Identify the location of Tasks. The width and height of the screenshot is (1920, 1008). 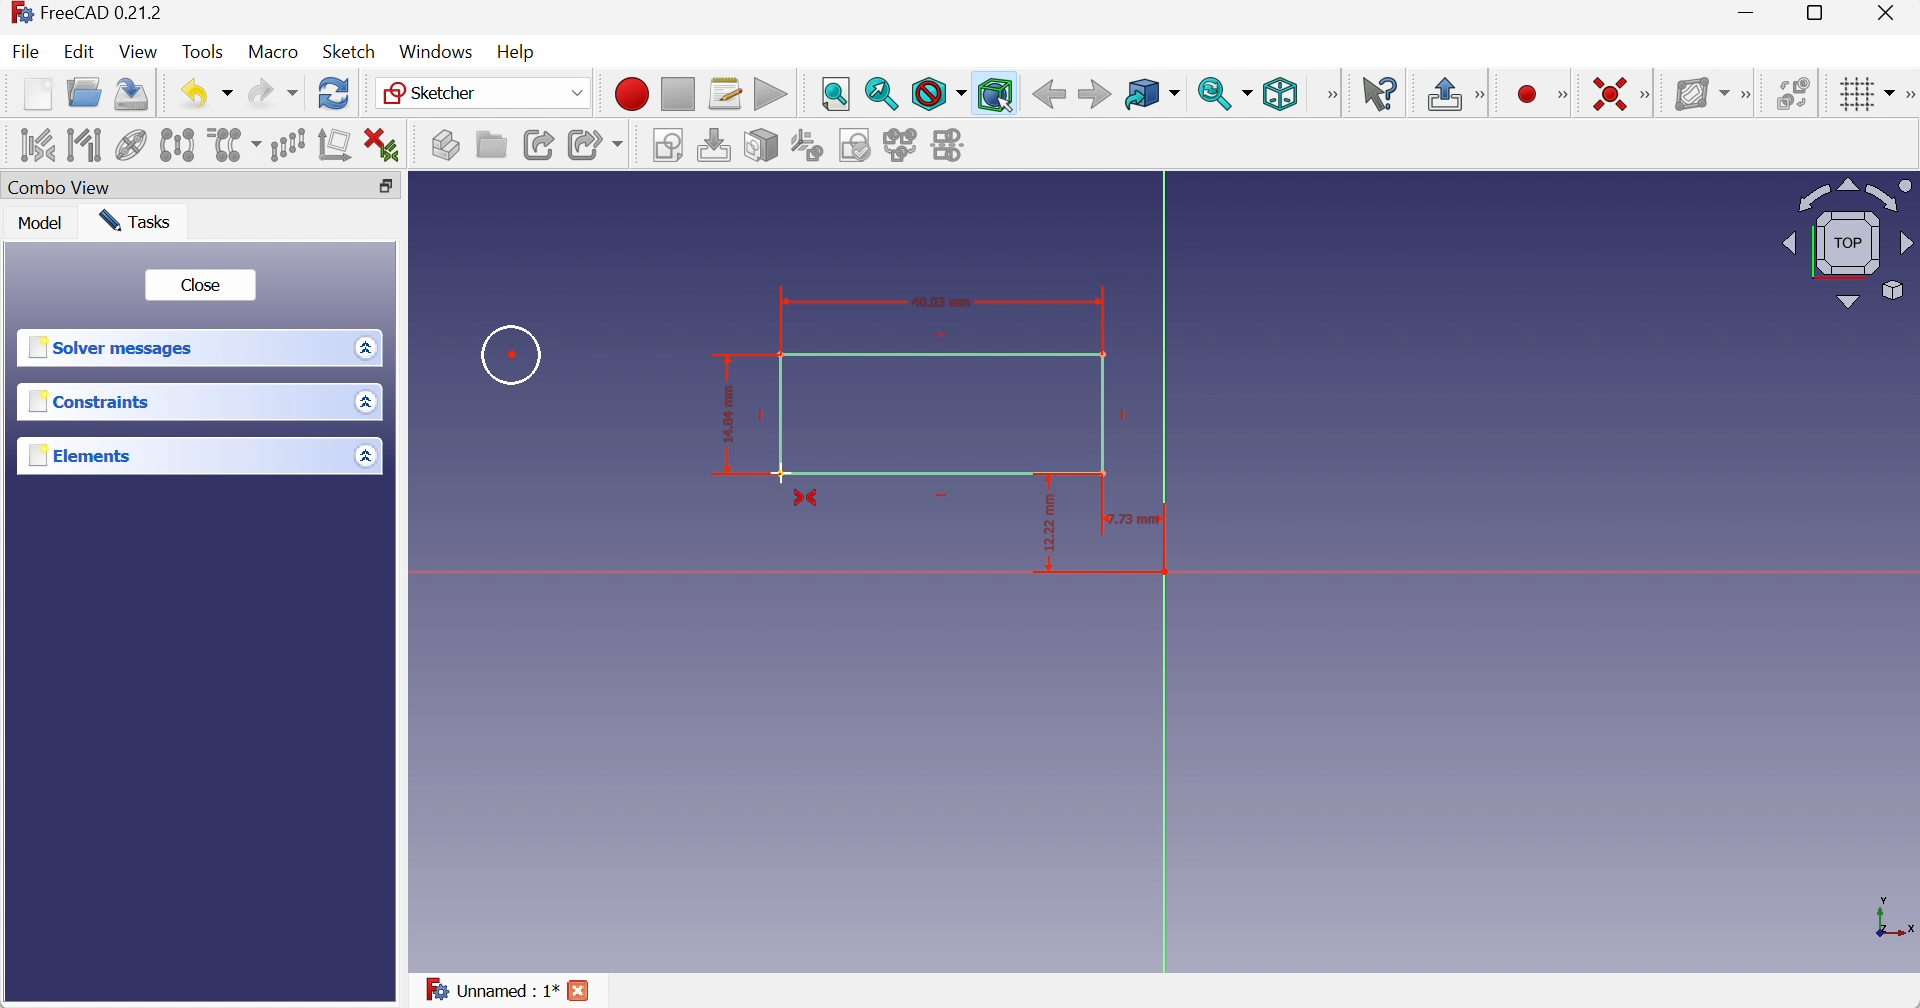
(135, 221).